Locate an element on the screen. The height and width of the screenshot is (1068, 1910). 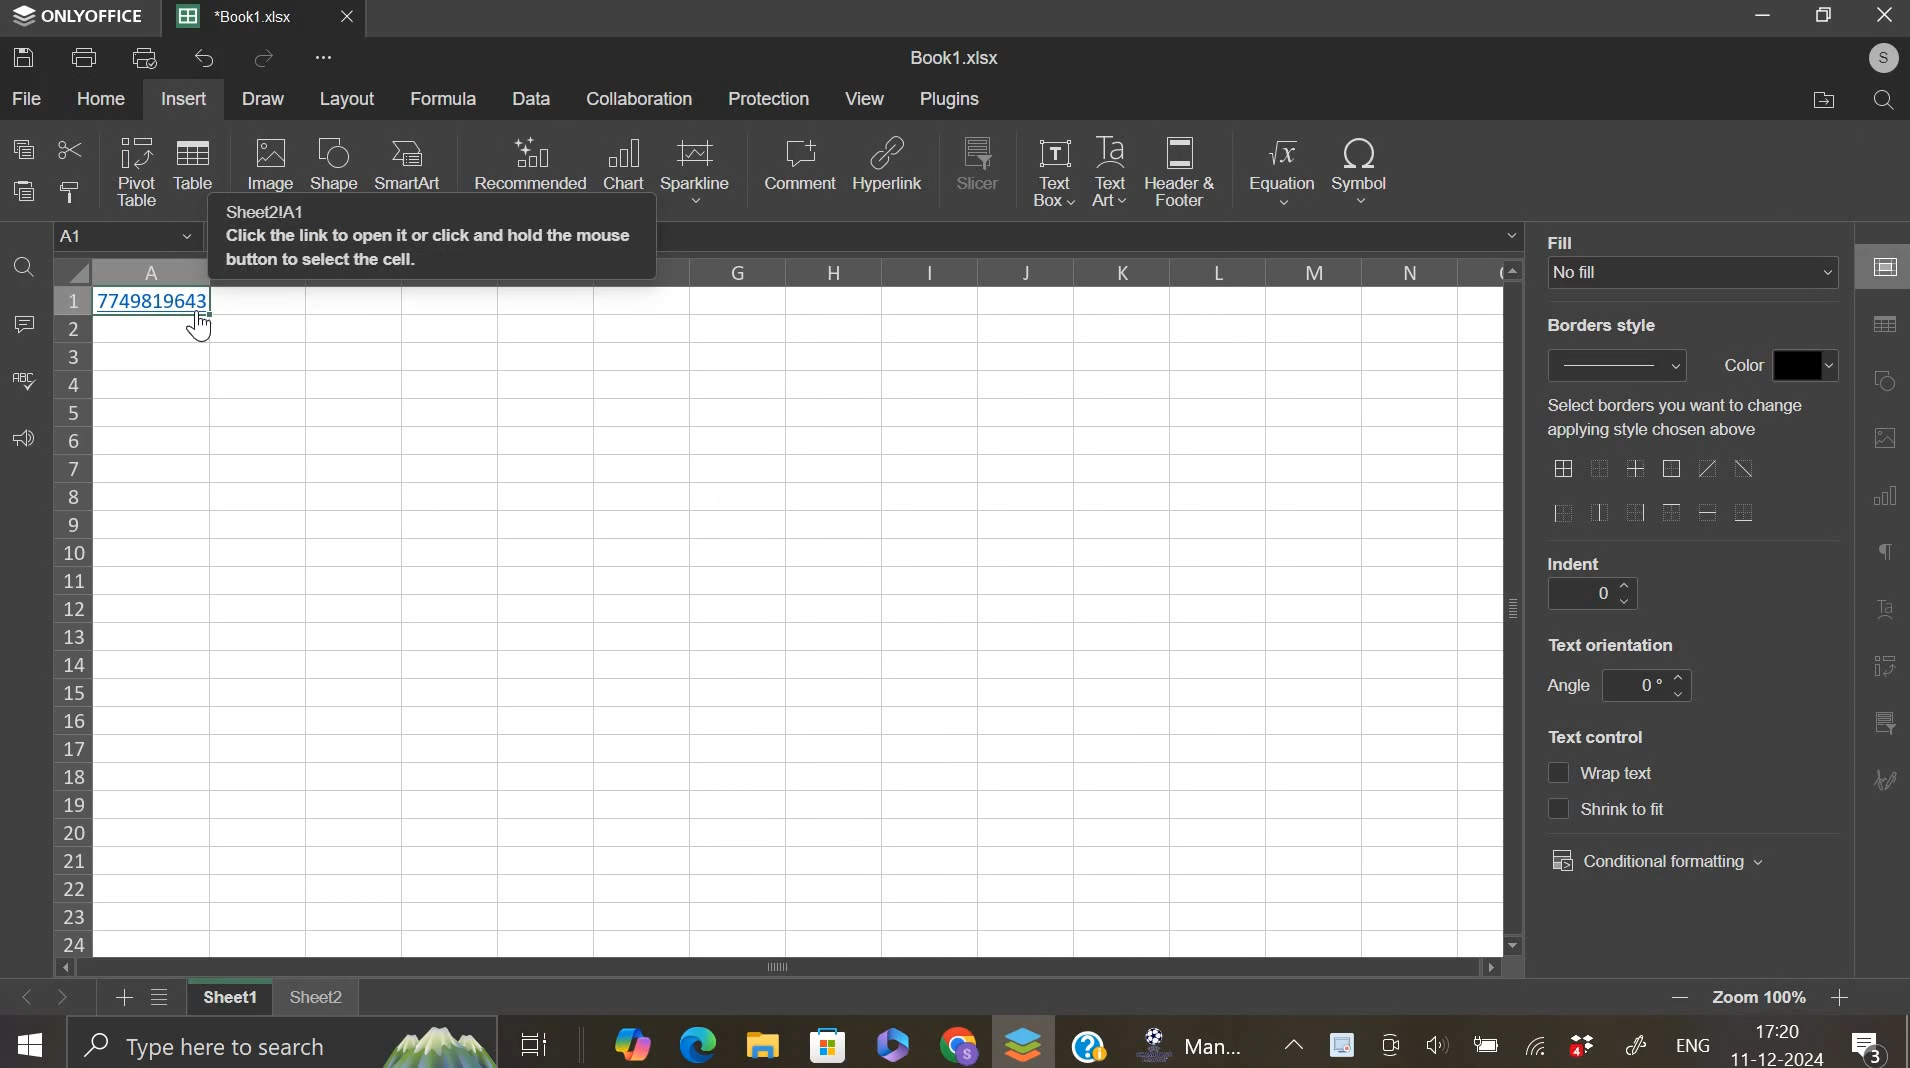
files is located at coordinates (1824, 100).